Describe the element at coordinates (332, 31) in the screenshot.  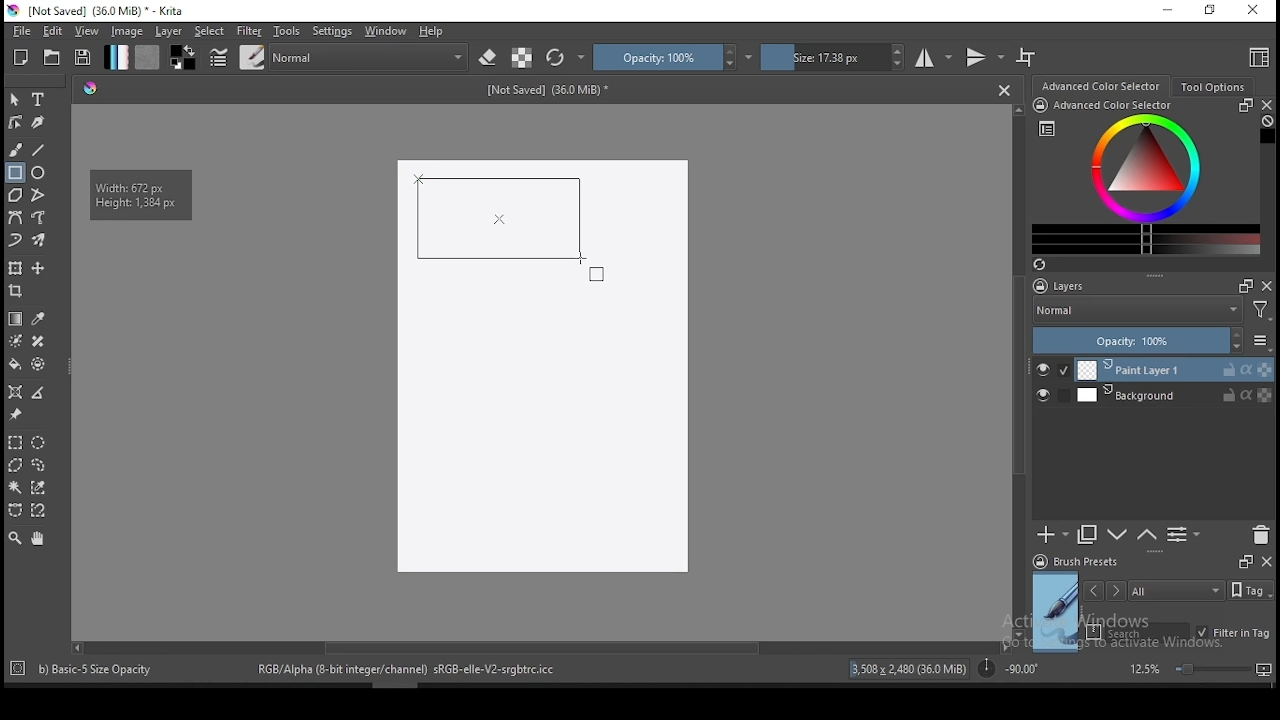
I see `settings` at that location.